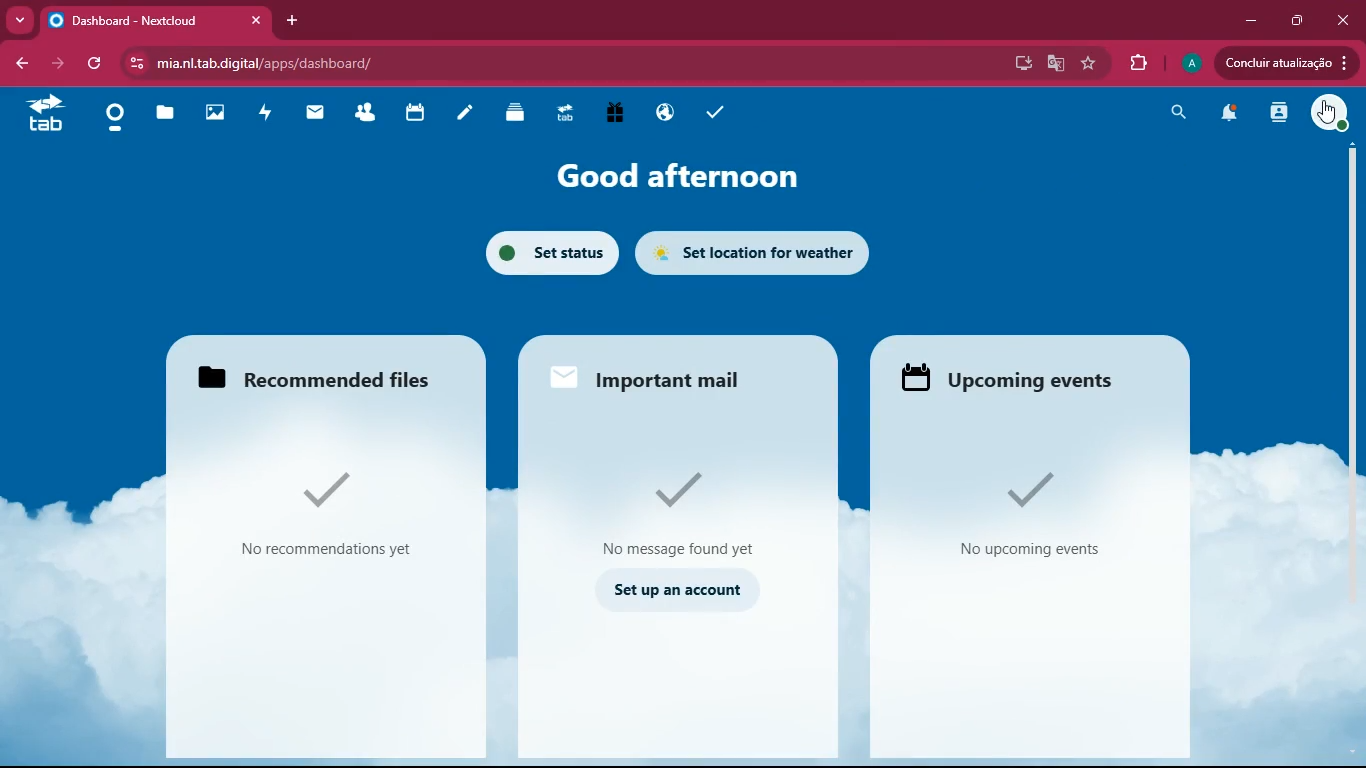 The width and height of the screenshot is (1366, 768). Describe the element at coordinates (1055, 63) in the screenshot. I see `google translate` at that location.